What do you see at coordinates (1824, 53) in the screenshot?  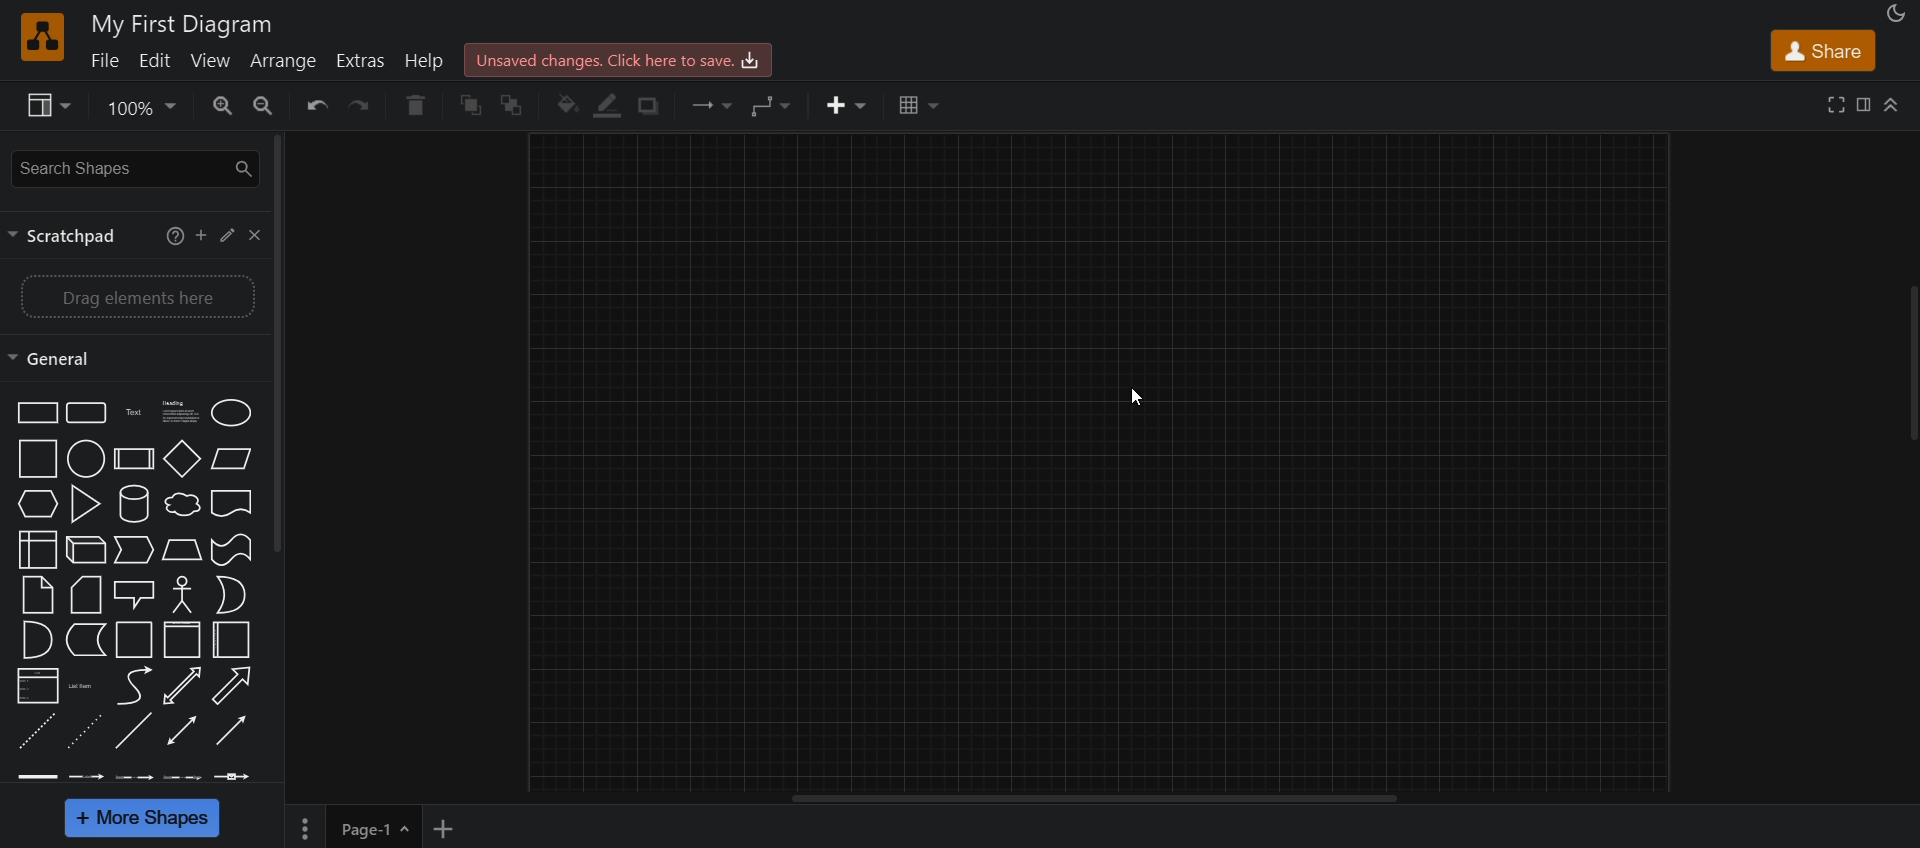 I see `share` at bounding box center [1824, 53].